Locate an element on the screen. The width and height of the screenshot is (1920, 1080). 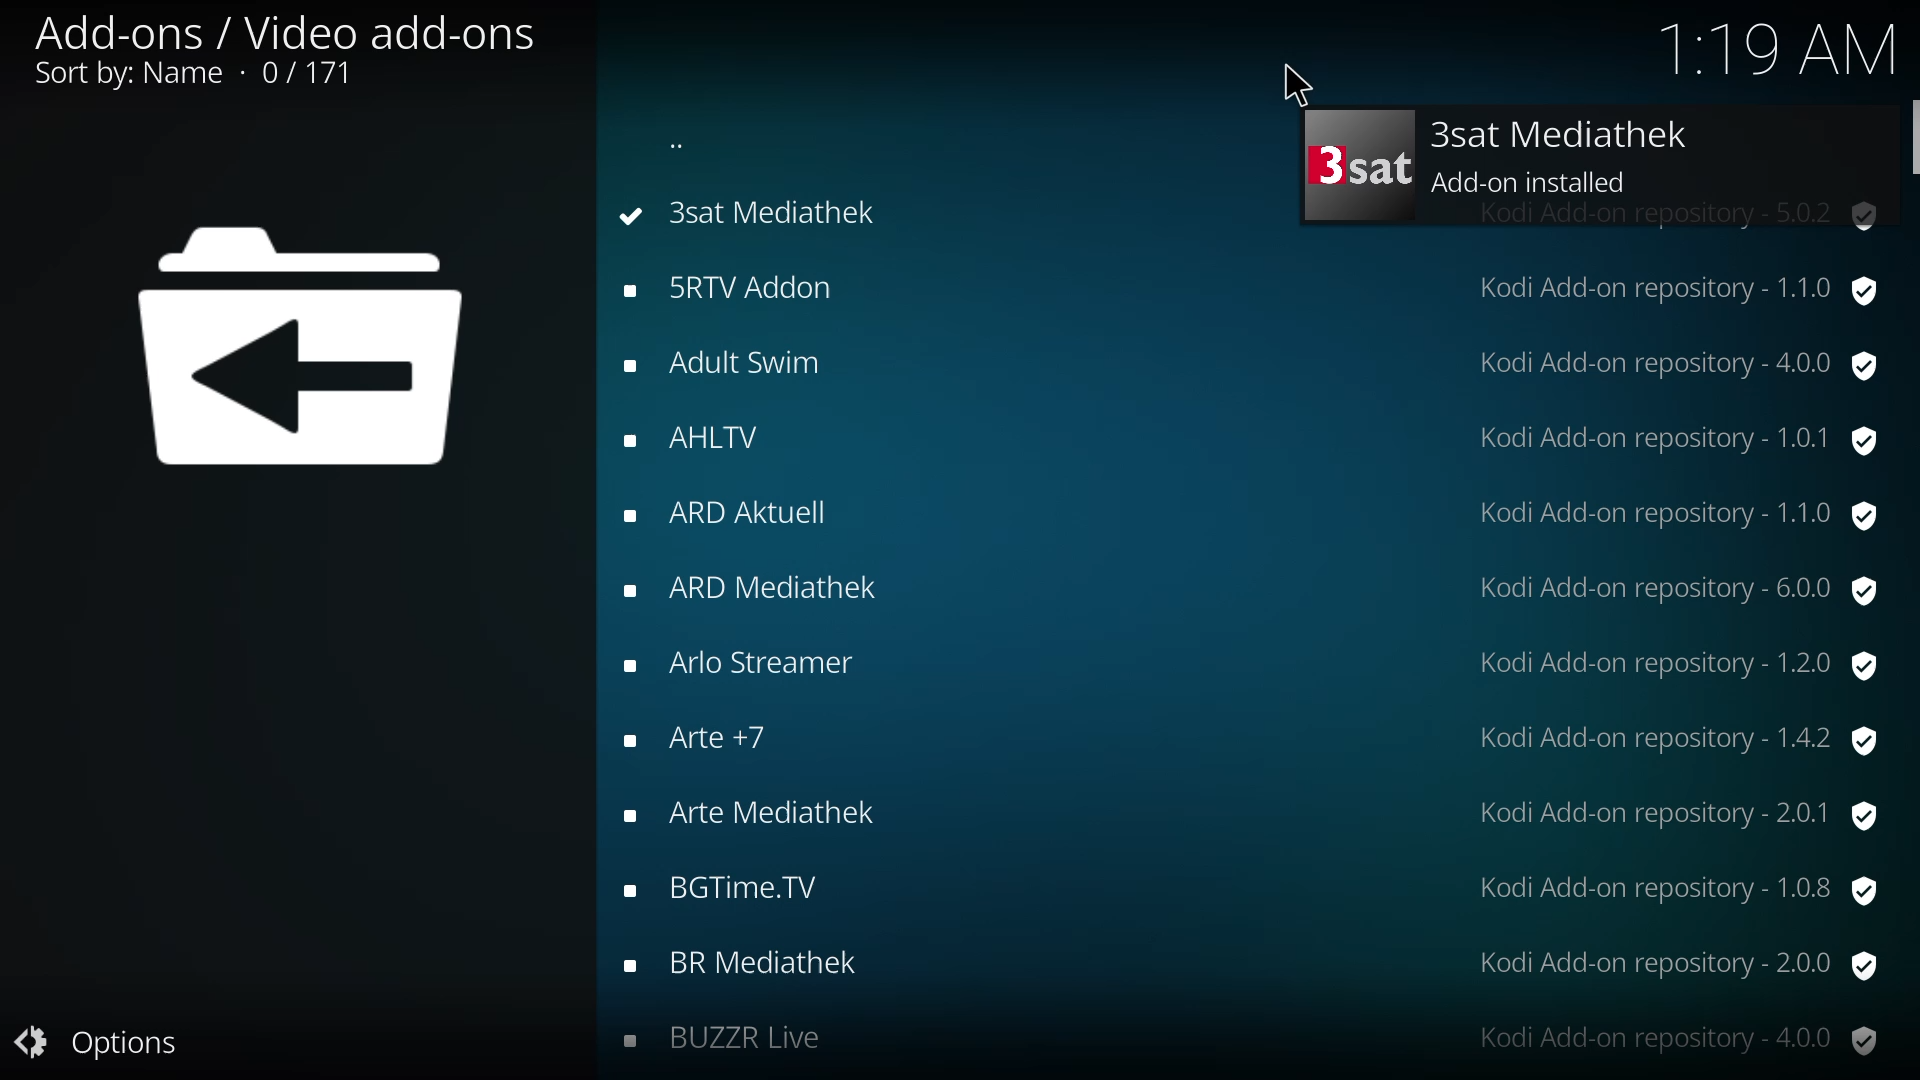
add-ons is located at coordinates (756, 586).